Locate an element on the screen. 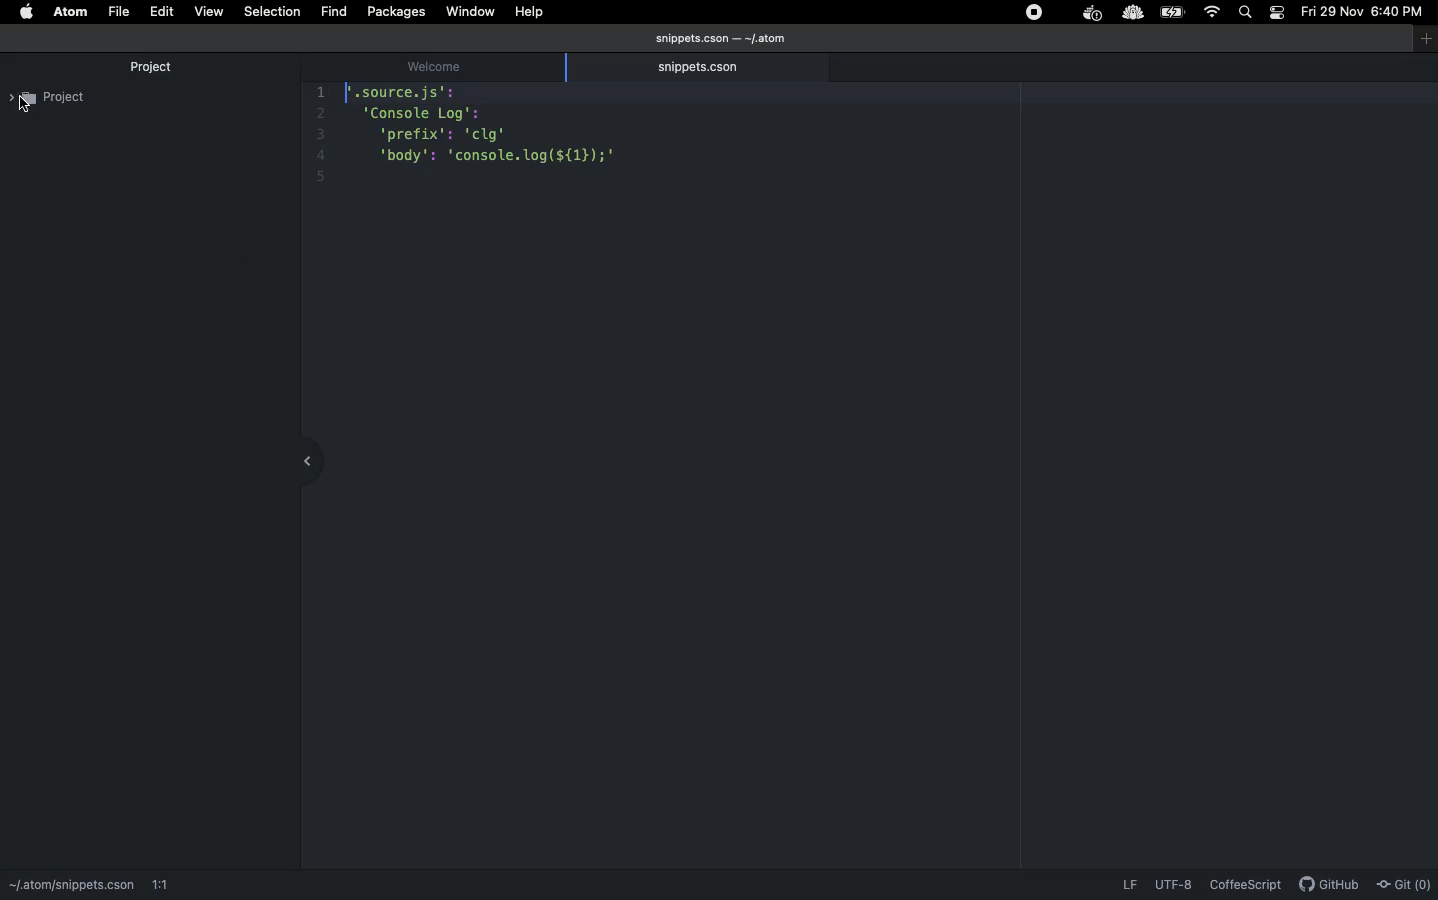 This screenshot has height=900, width=1438. Project is located at coordinates (150, 97).